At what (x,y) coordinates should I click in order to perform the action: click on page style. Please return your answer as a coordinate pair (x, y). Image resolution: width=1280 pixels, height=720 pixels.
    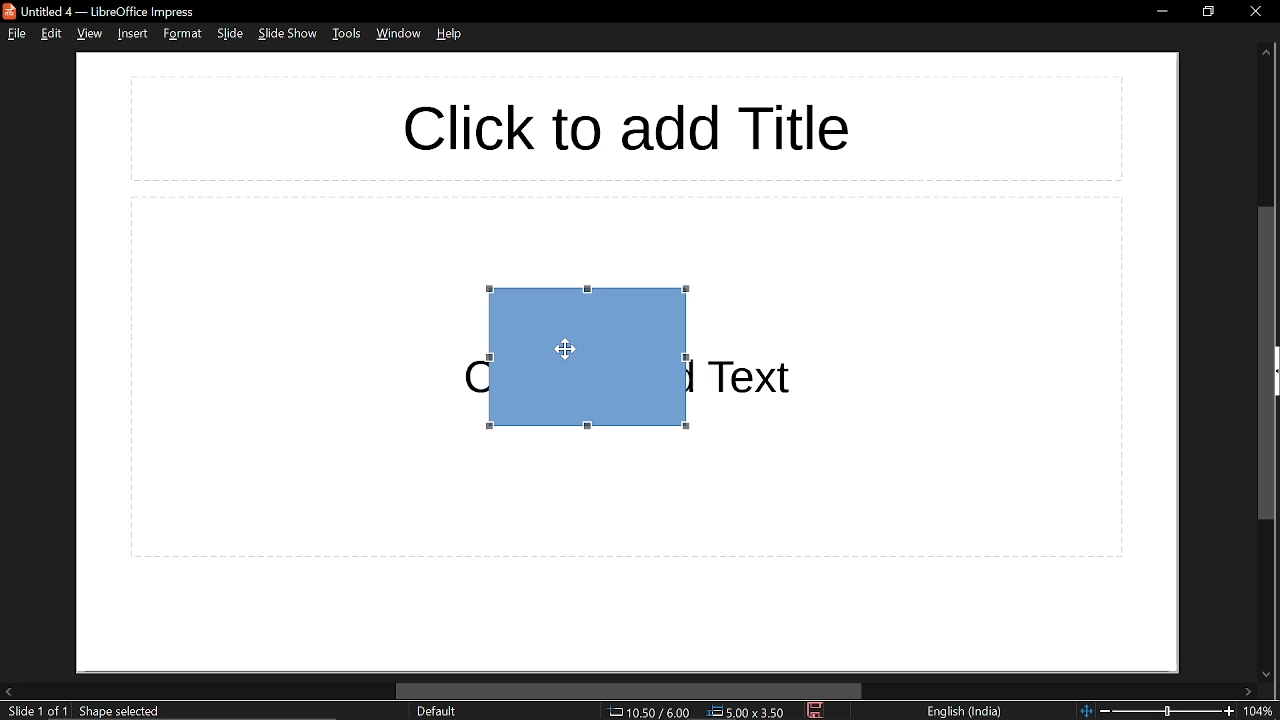
    Looking at the image, I should click on (436, 711).